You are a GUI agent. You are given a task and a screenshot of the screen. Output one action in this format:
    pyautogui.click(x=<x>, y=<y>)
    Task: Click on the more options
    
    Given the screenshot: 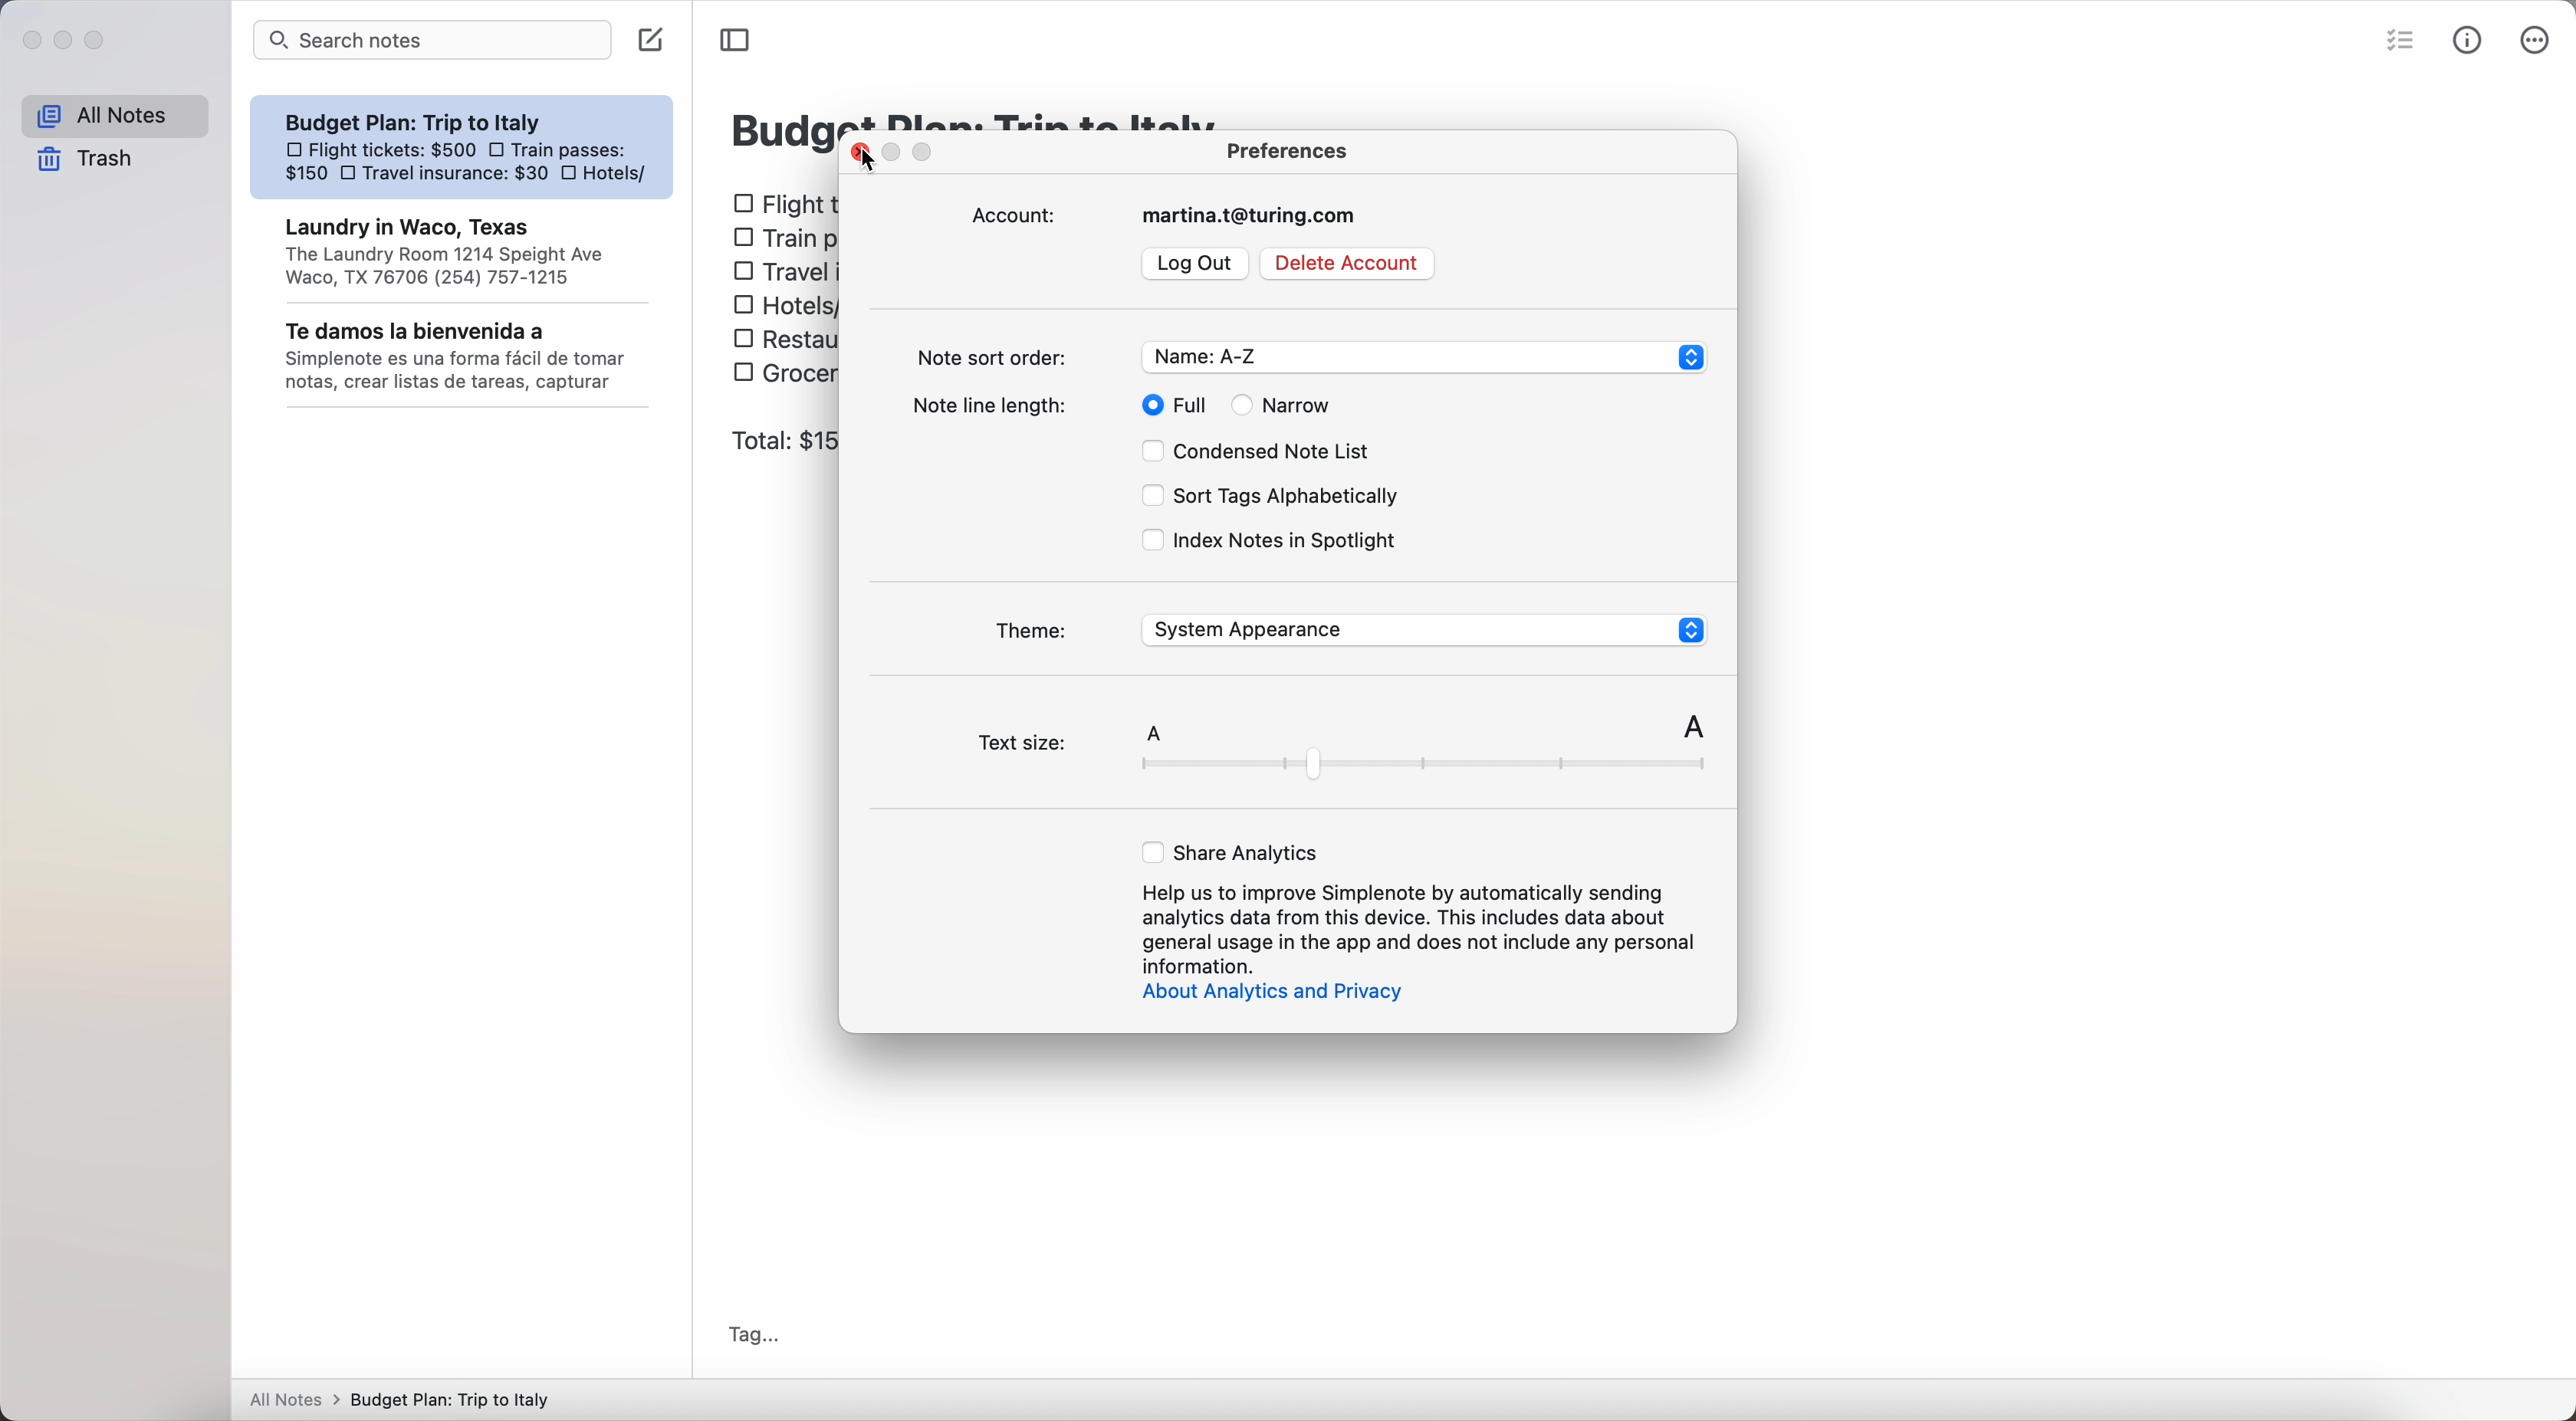 What is the action you would take?
    pyautogui.click(x=2539, y=39)
    